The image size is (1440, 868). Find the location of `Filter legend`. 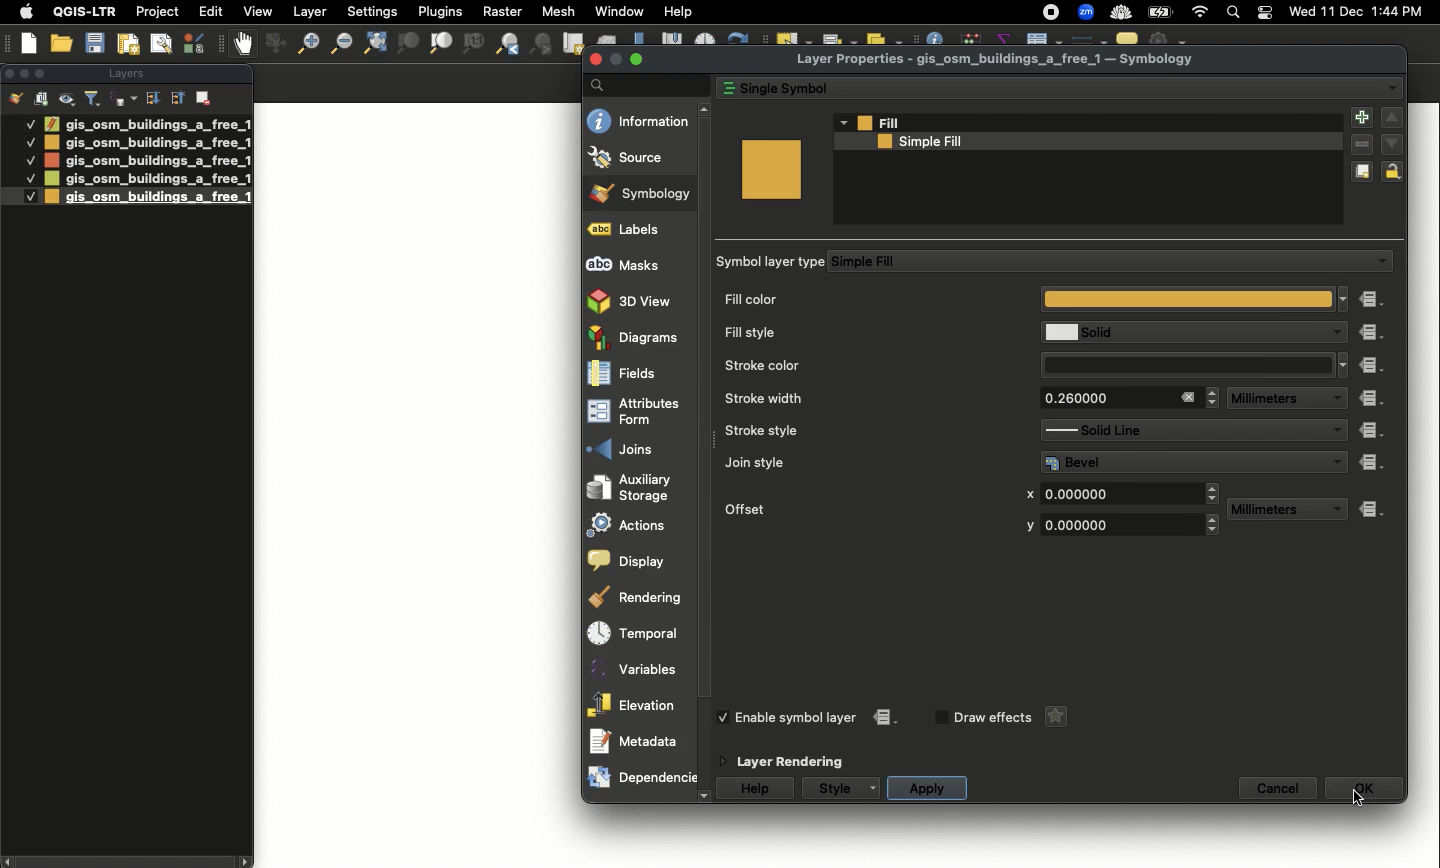

Filter legend is located at coordinates (94, 99).